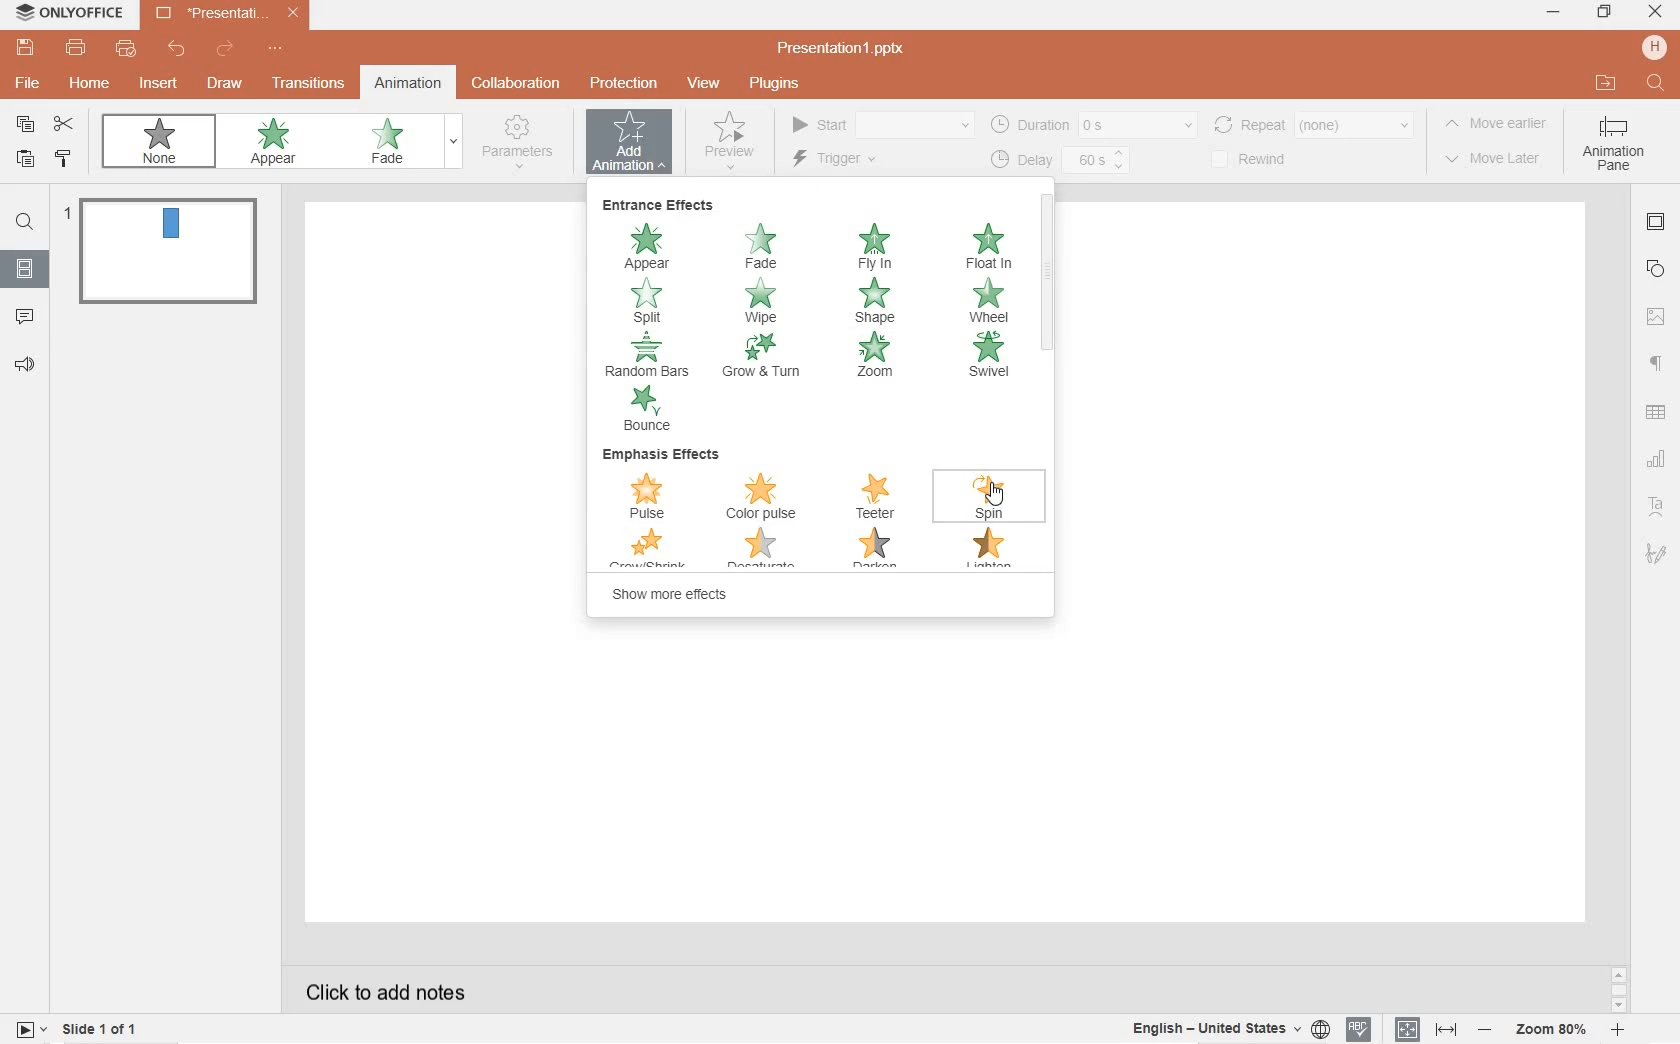  What do you see at coordinates (65, 161) in the screenshot?
I see `copy style` at bounding box center [65, 161].